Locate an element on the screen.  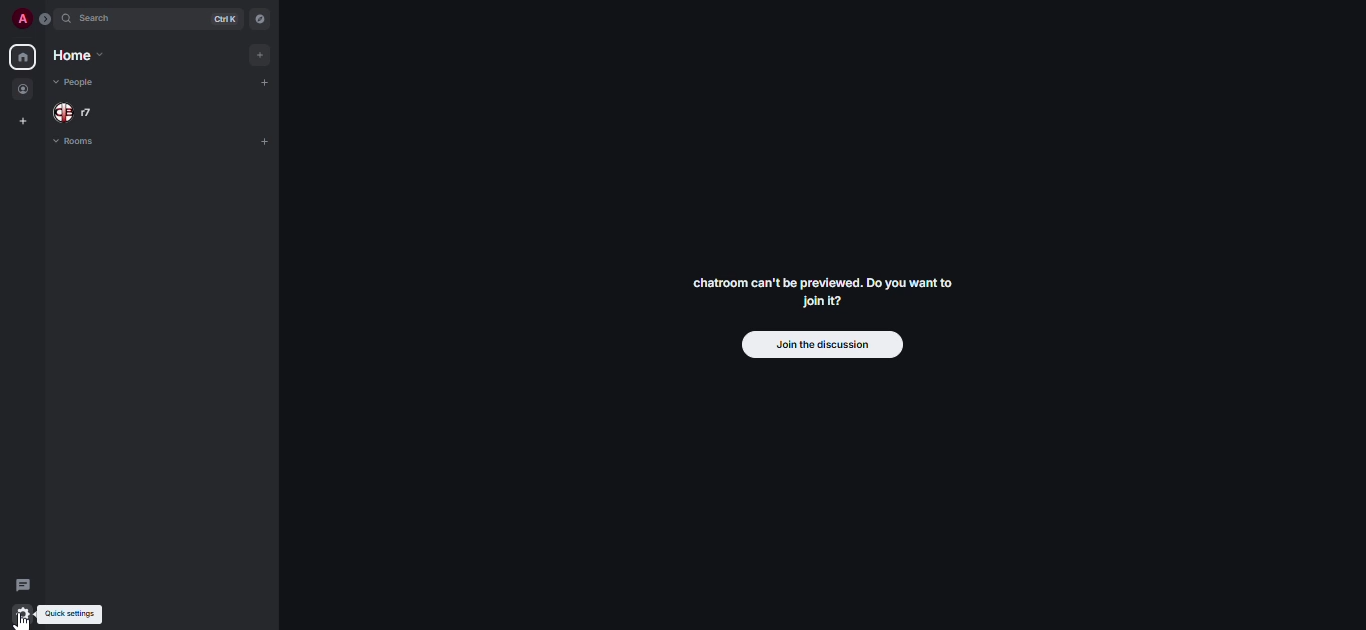
quick settings is located at coordinates (72, 614).